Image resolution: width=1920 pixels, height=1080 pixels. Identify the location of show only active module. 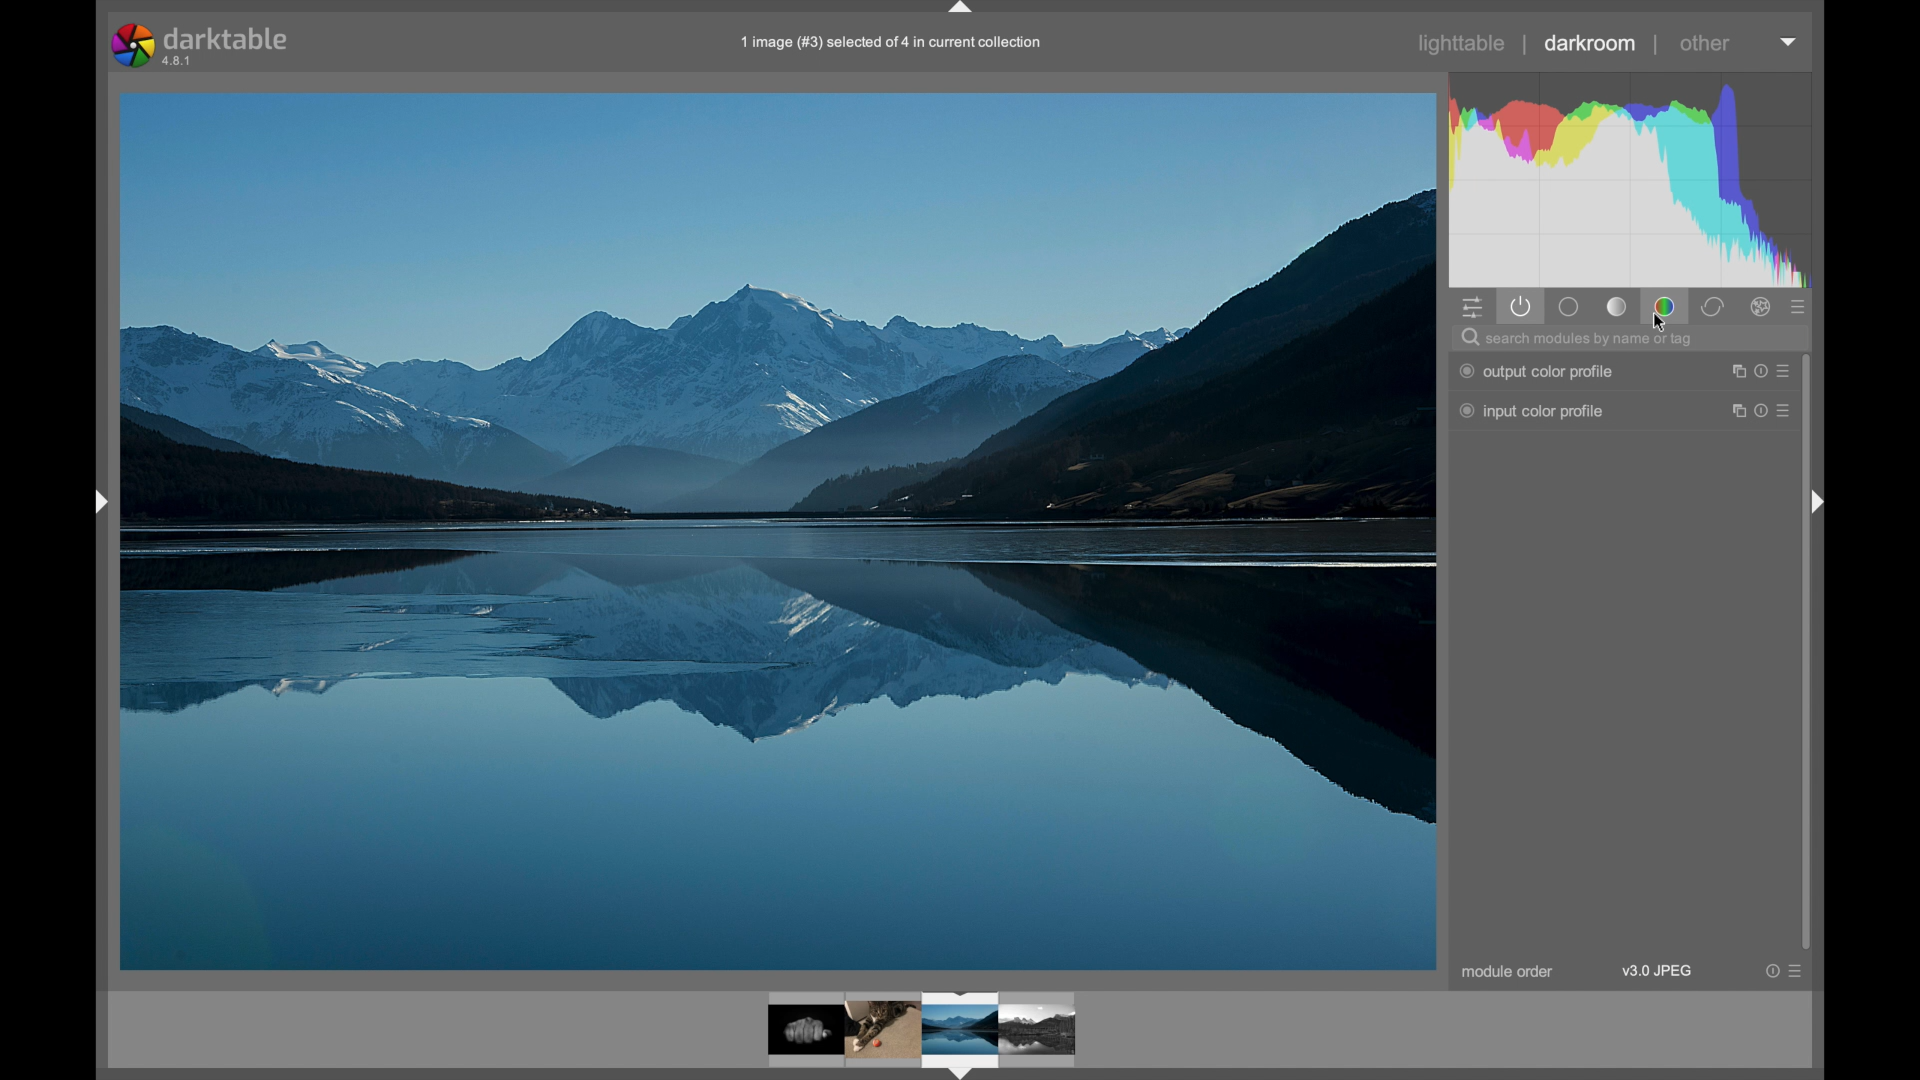
(1523, 307).